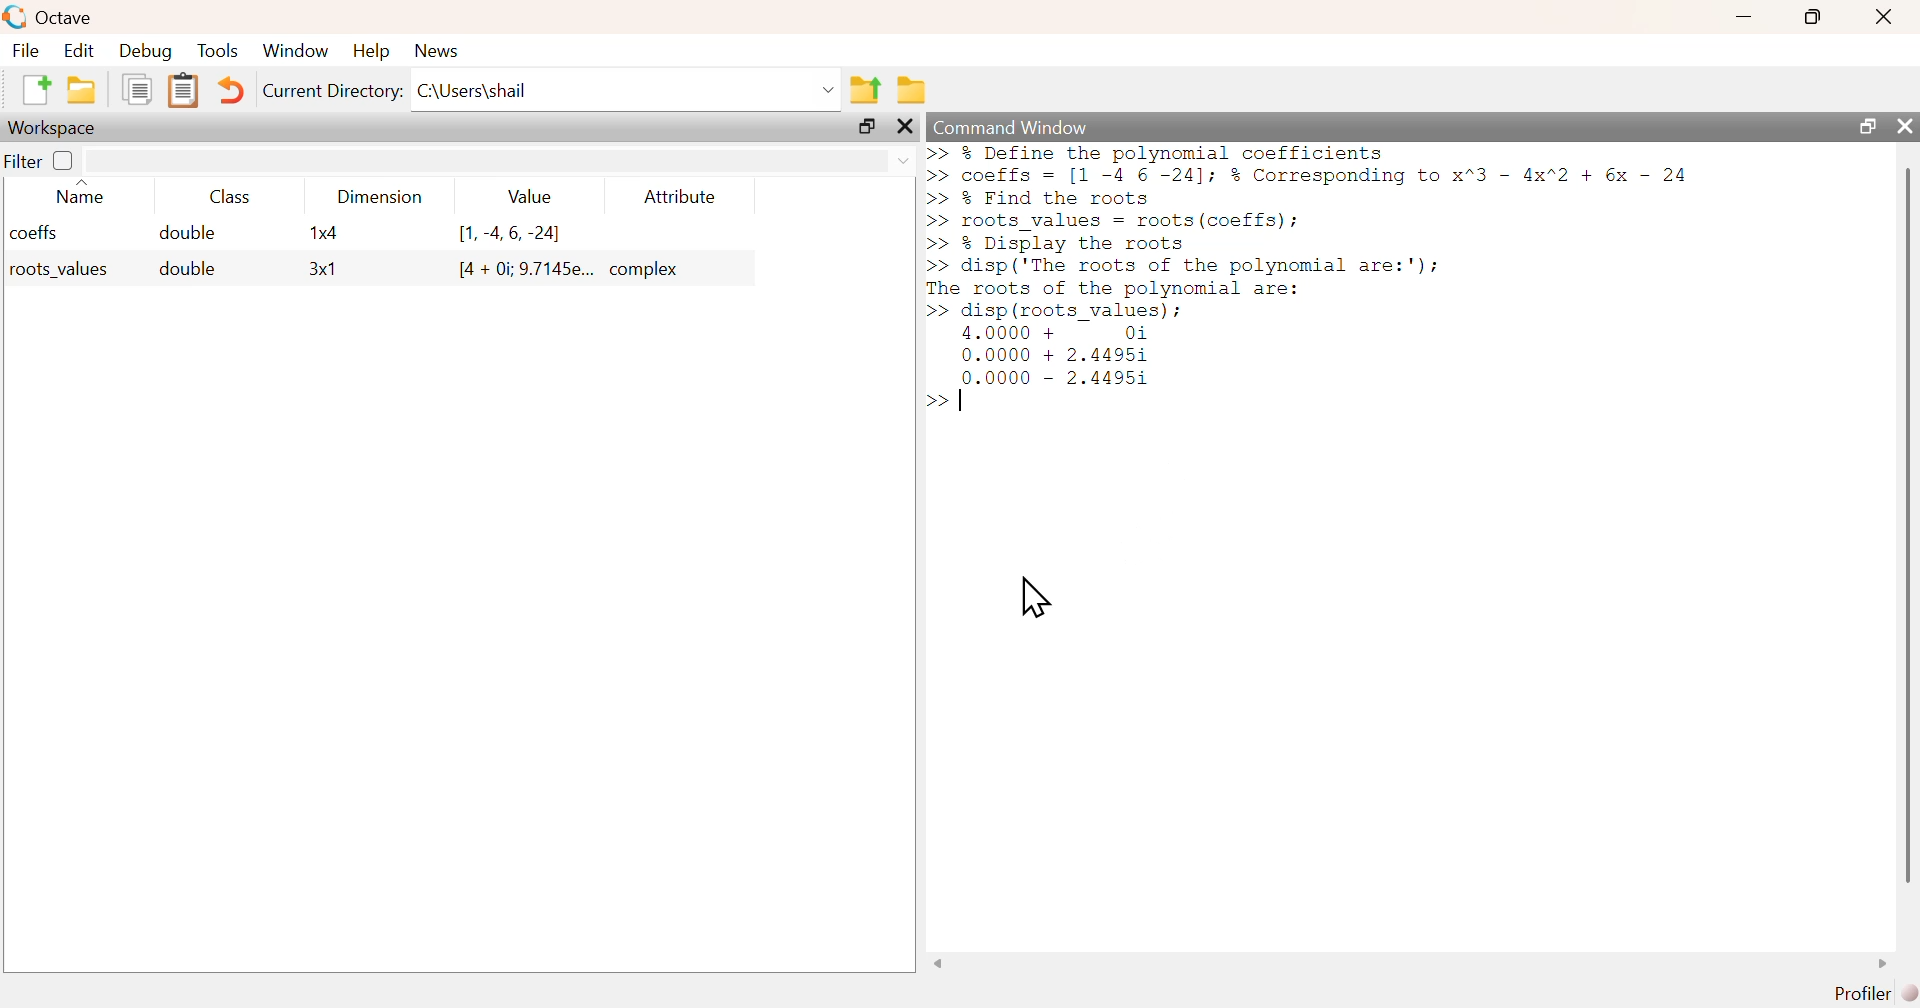 The height and width of the screenshot is (1008, 1920). Describe the element at coordinates (223, 196) in the screenshot. I see `Class` at that location.